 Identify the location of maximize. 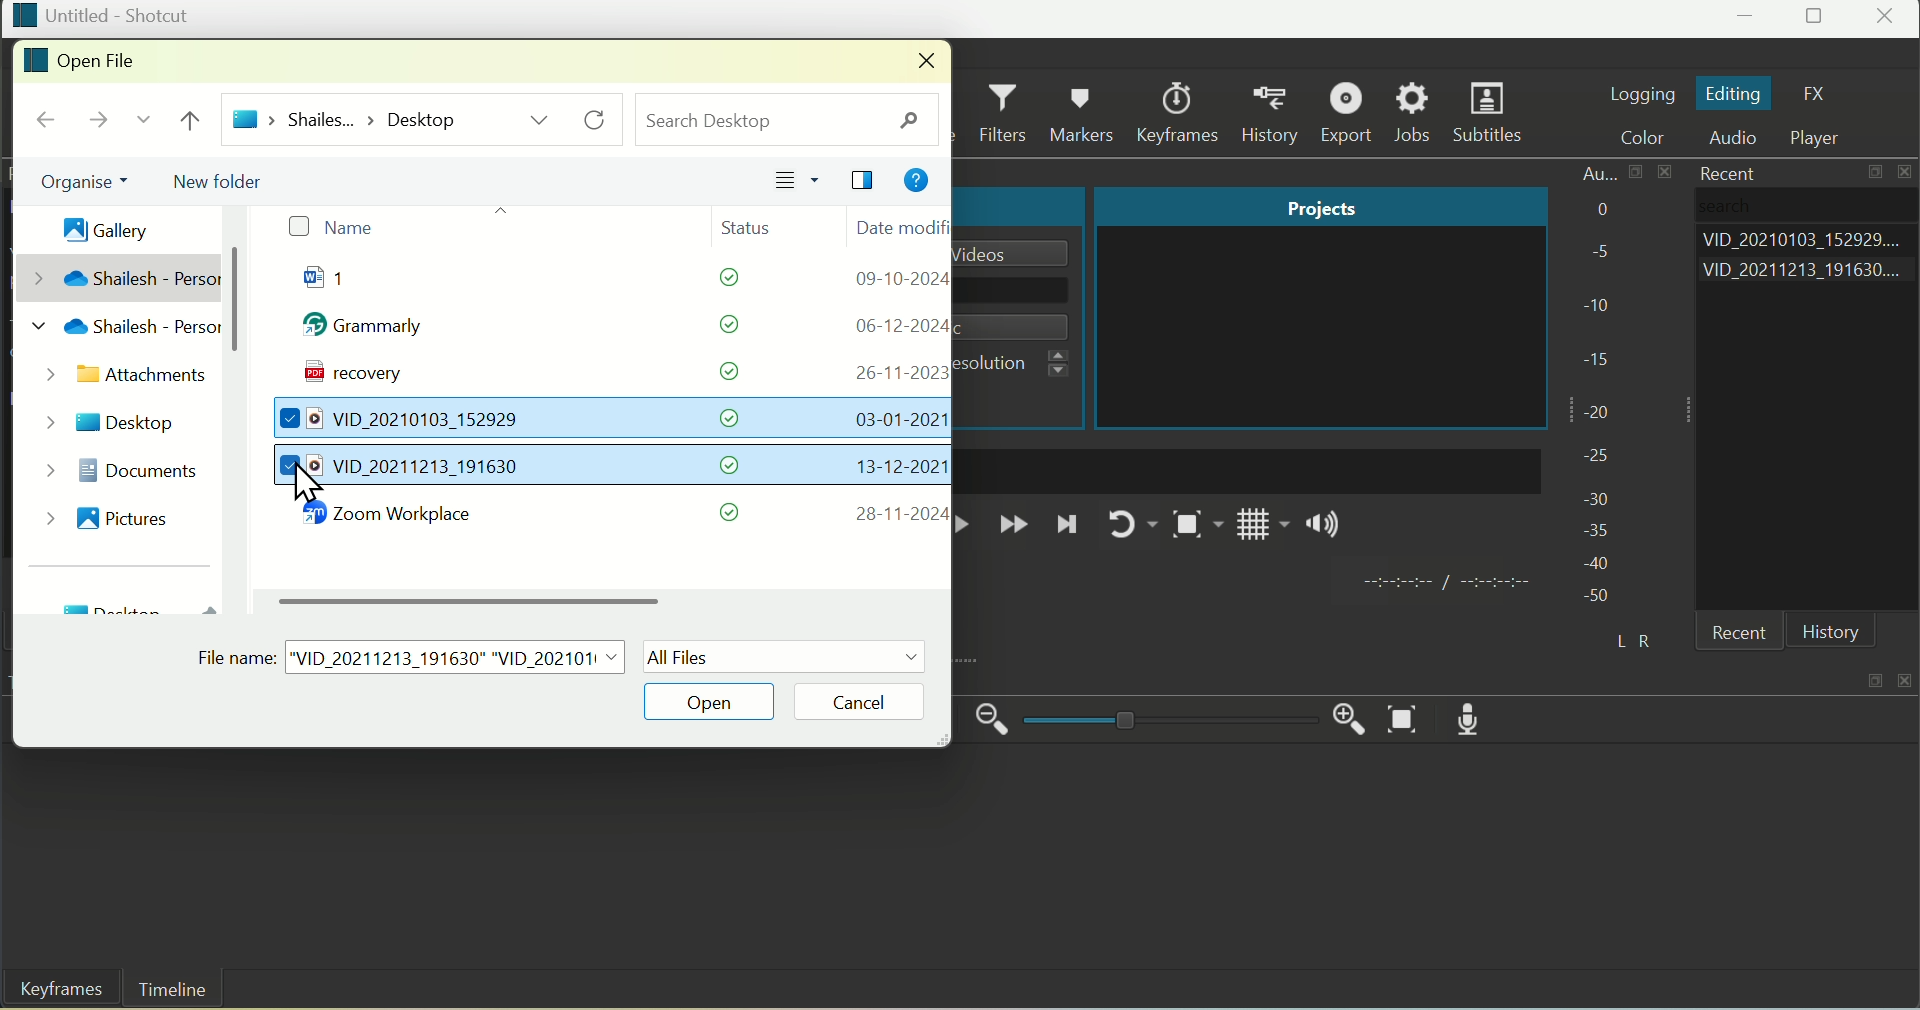
(1873, 679).